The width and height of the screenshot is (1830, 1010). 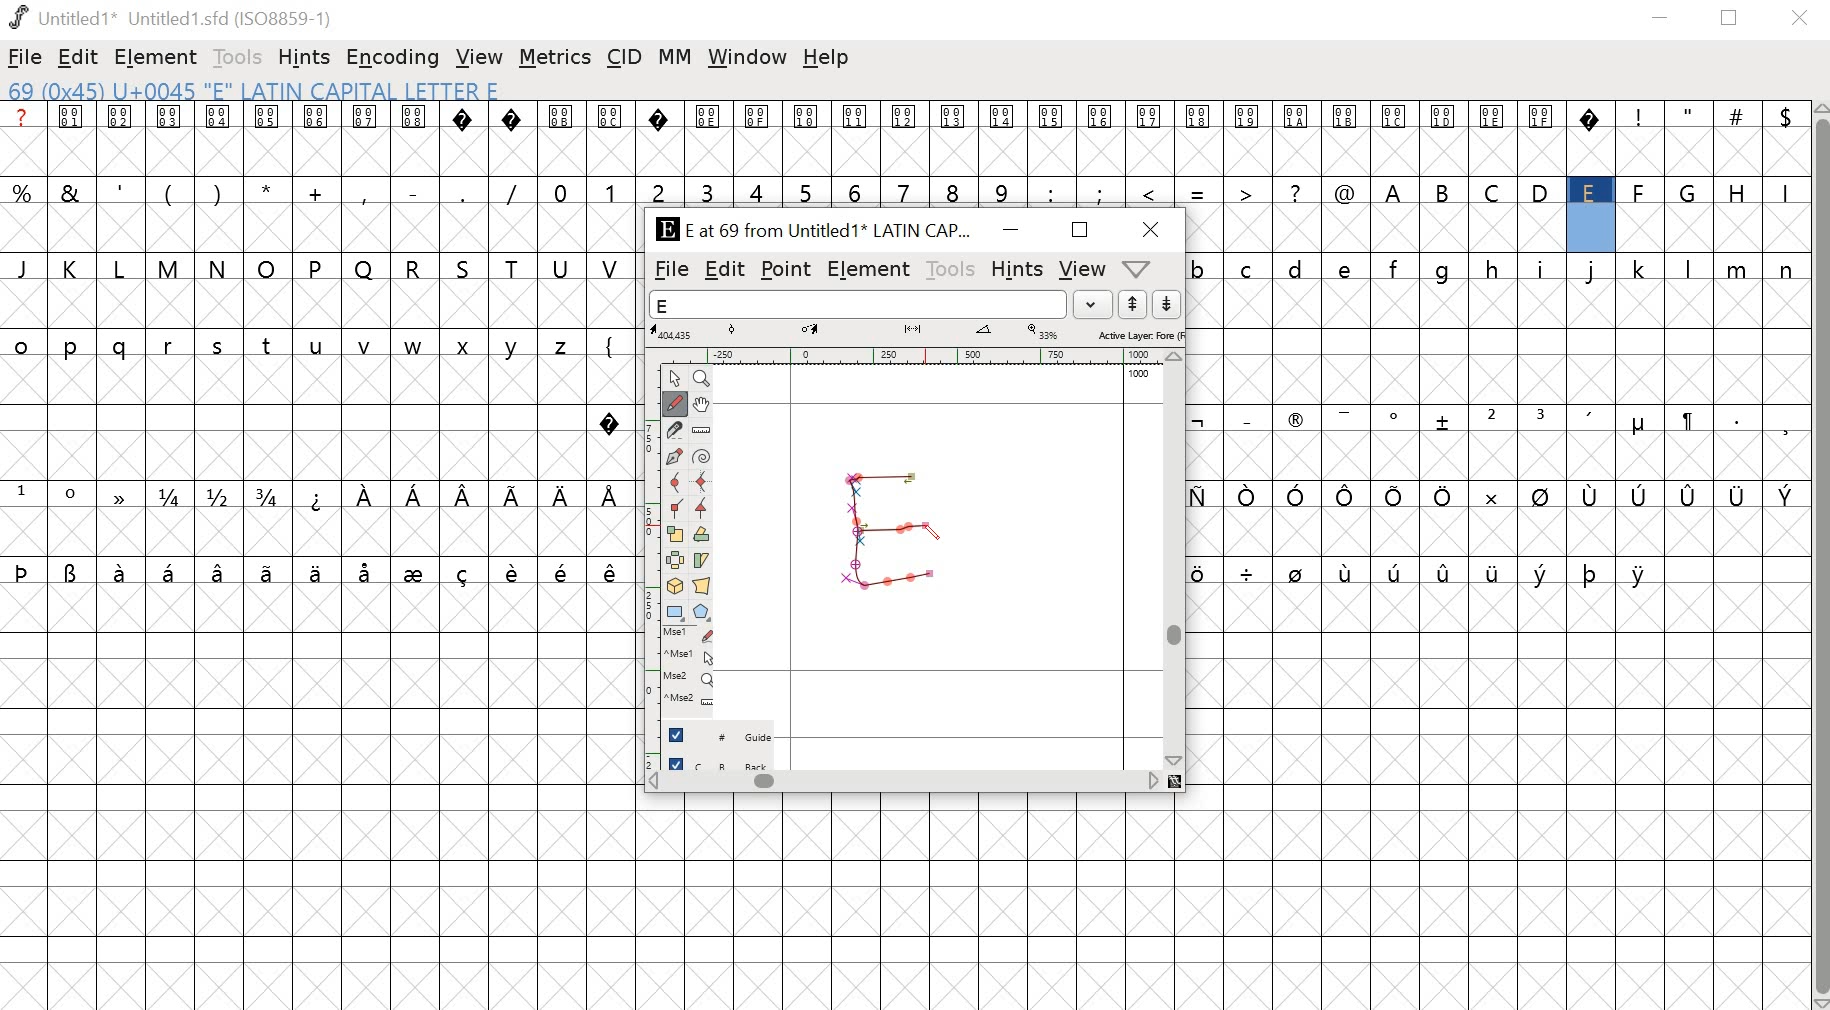 I want to click on E at 69 from Untitled1 LATIN CAPI..., so click(x=809, y=231).